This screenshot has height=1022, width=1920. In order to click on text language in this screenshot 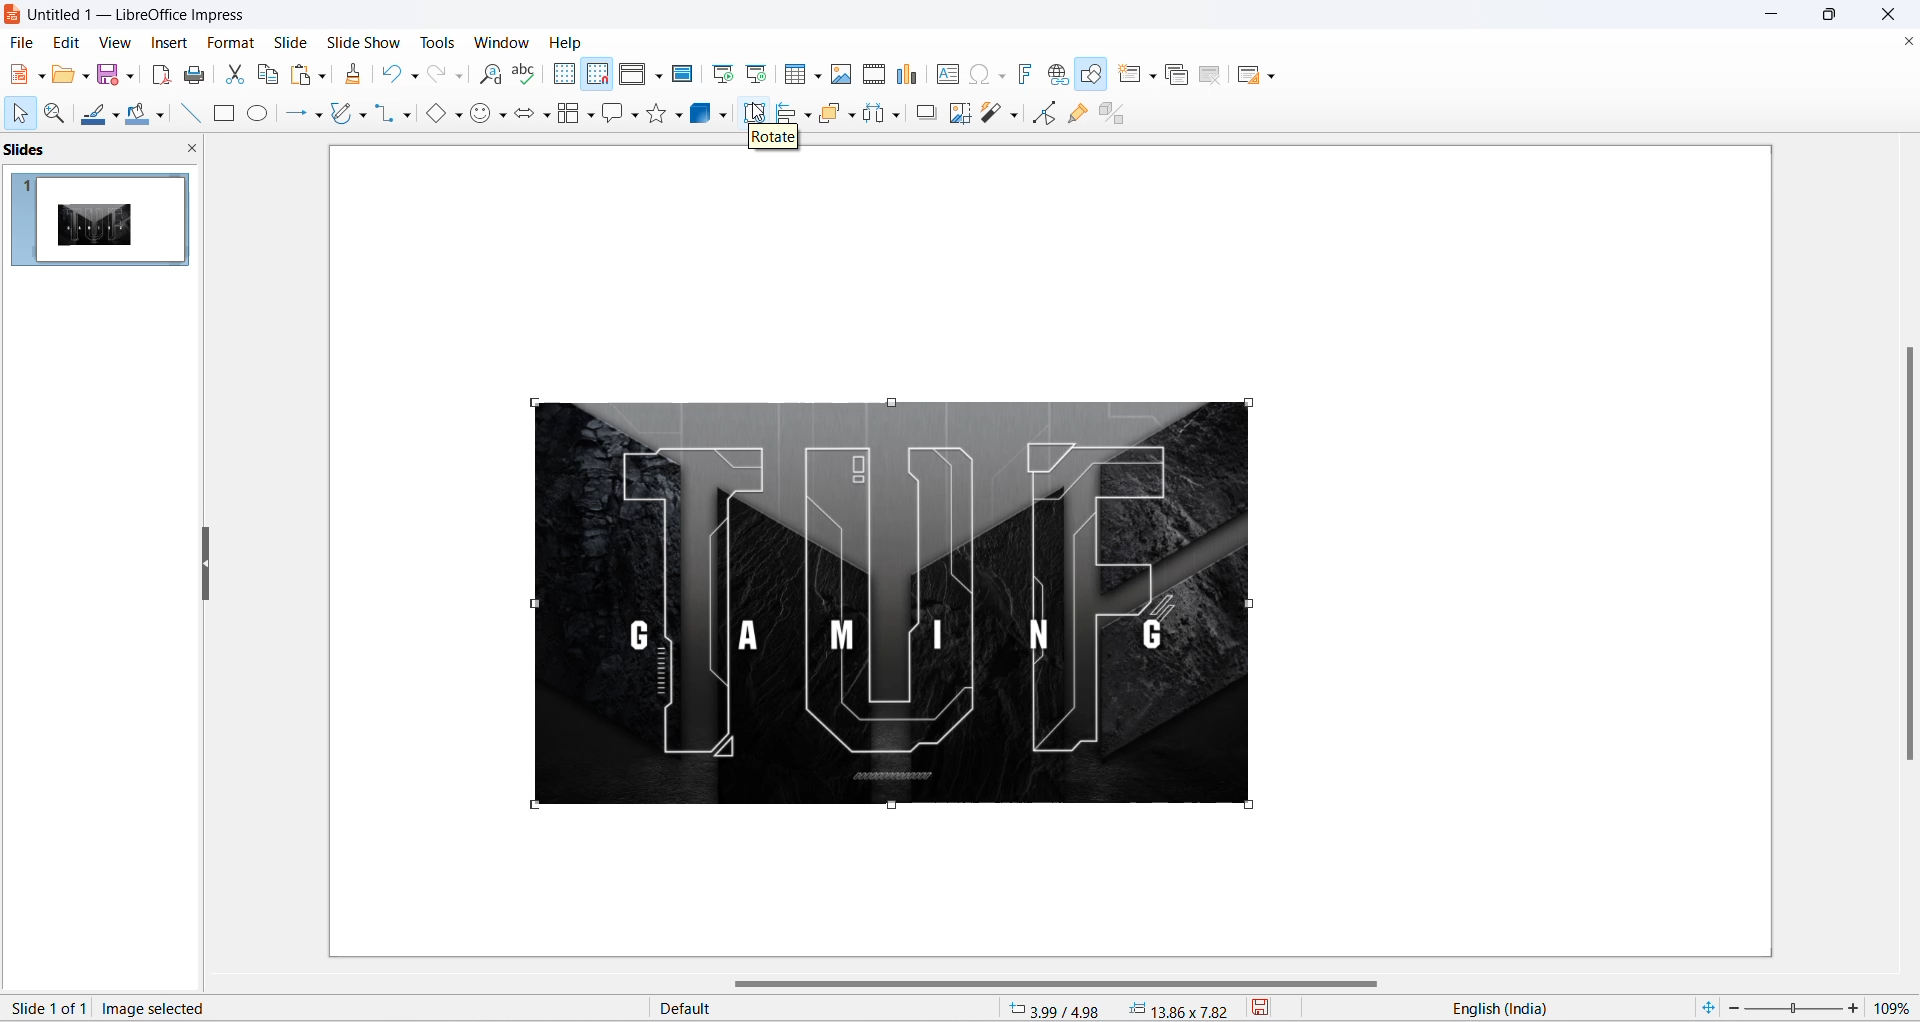, I will do `click(1549, 1008)`.